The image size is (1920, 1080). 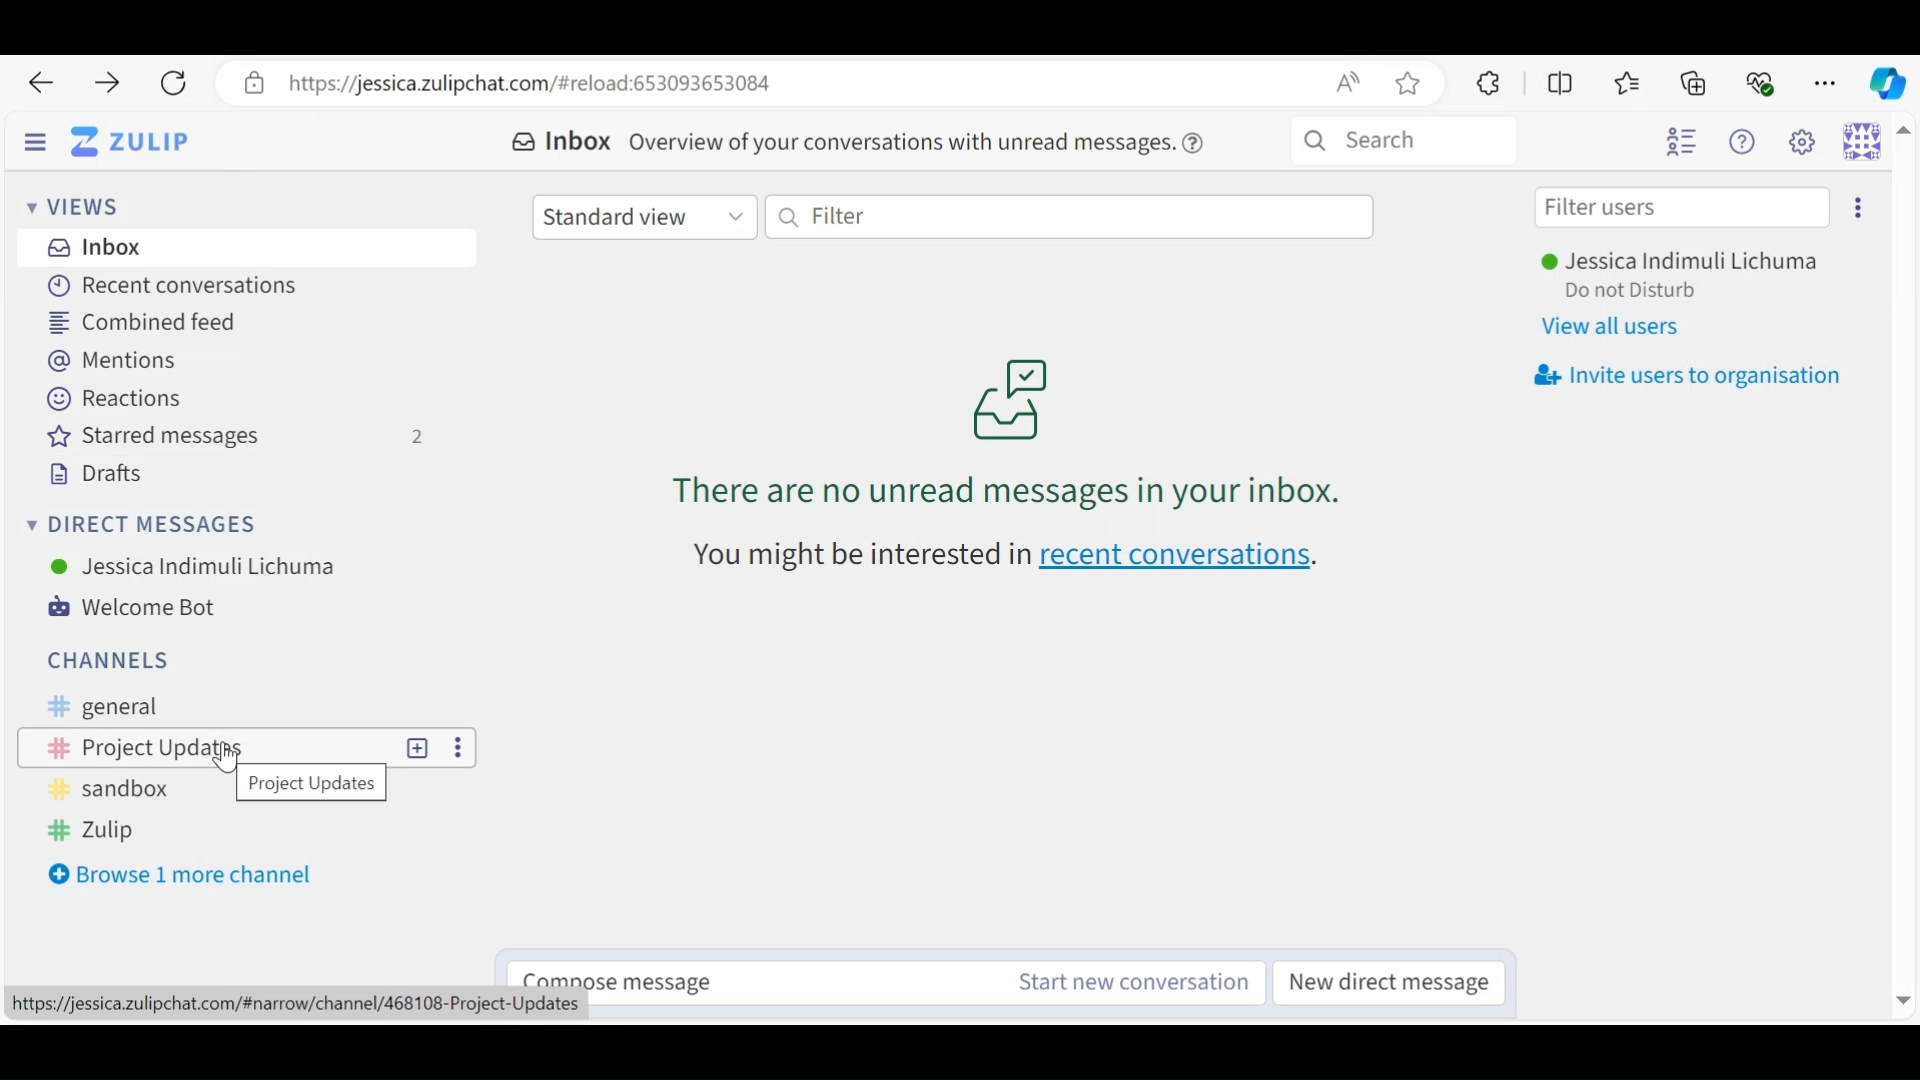 What do you see at coordinates (129, 143) in the screenshot?
I see `Go to Home View` at bounding box center [129, 143].